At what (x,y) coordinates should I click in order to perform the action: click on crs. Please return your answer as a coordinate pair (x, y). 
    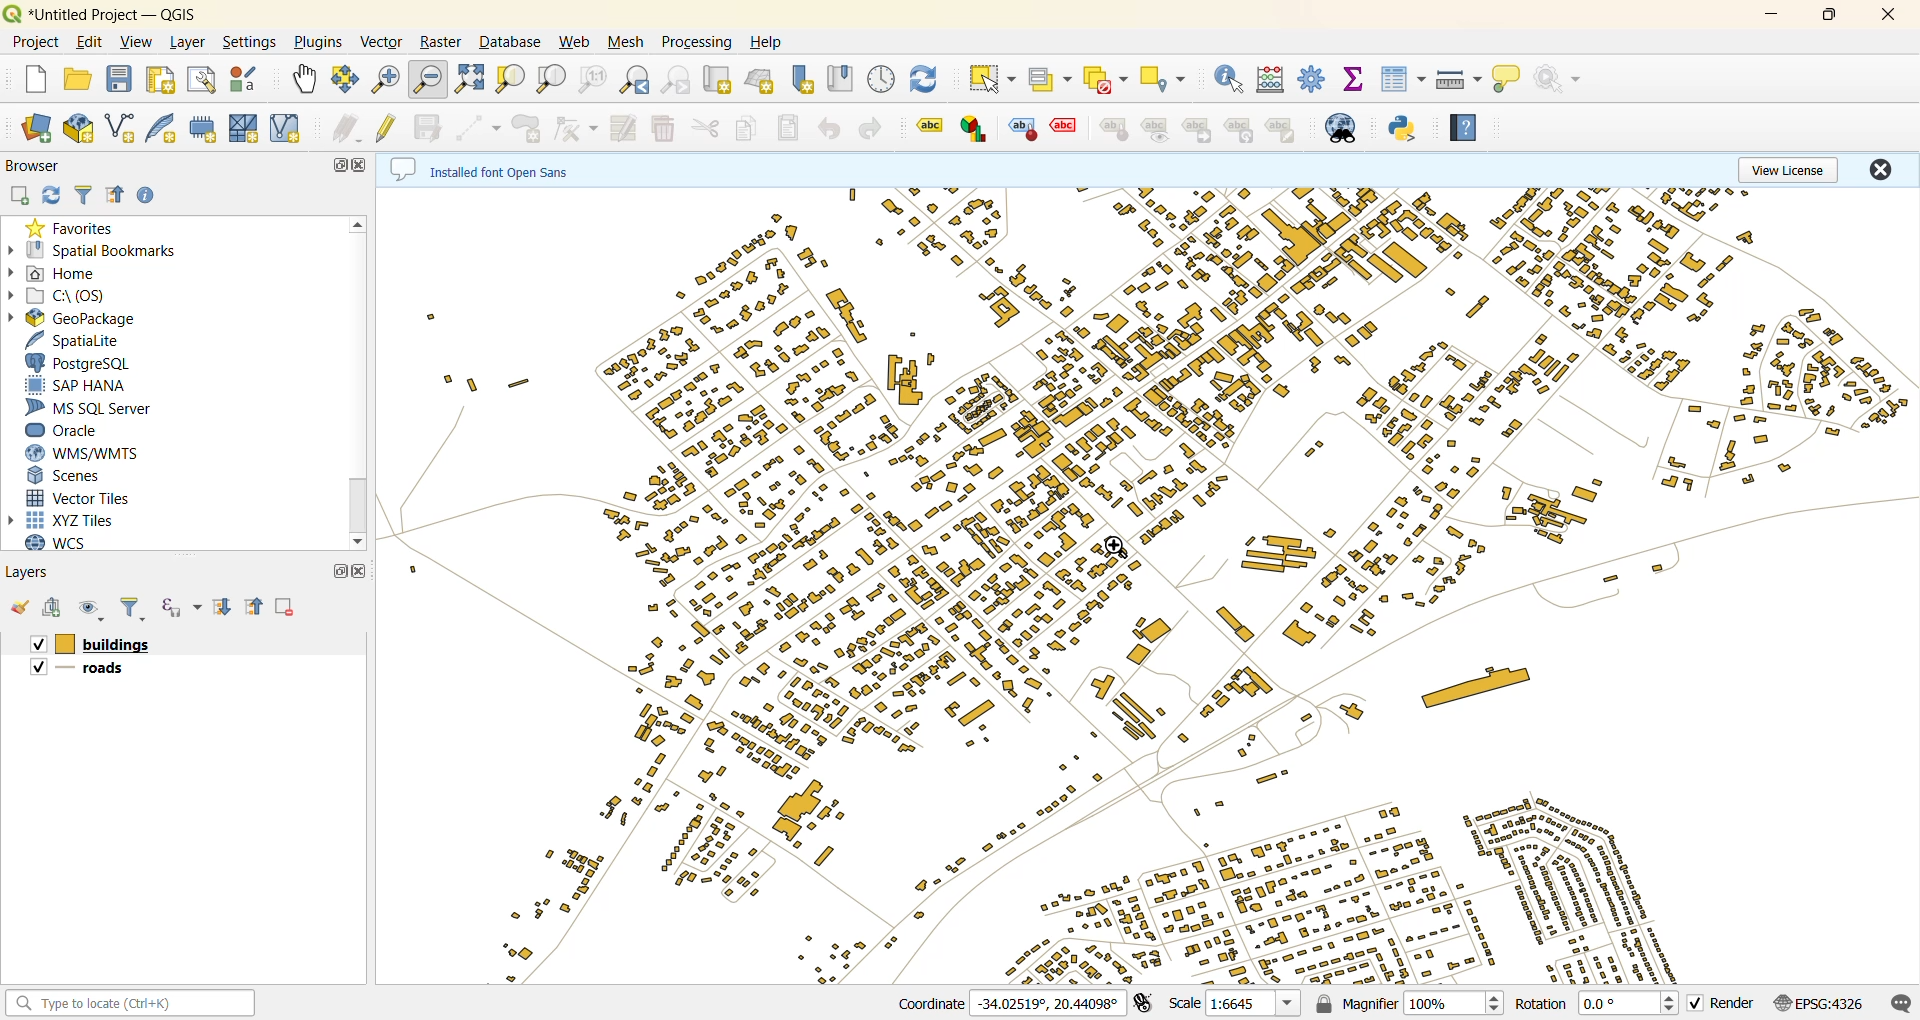
    Looking at the image, I should click on (1823, 1005).